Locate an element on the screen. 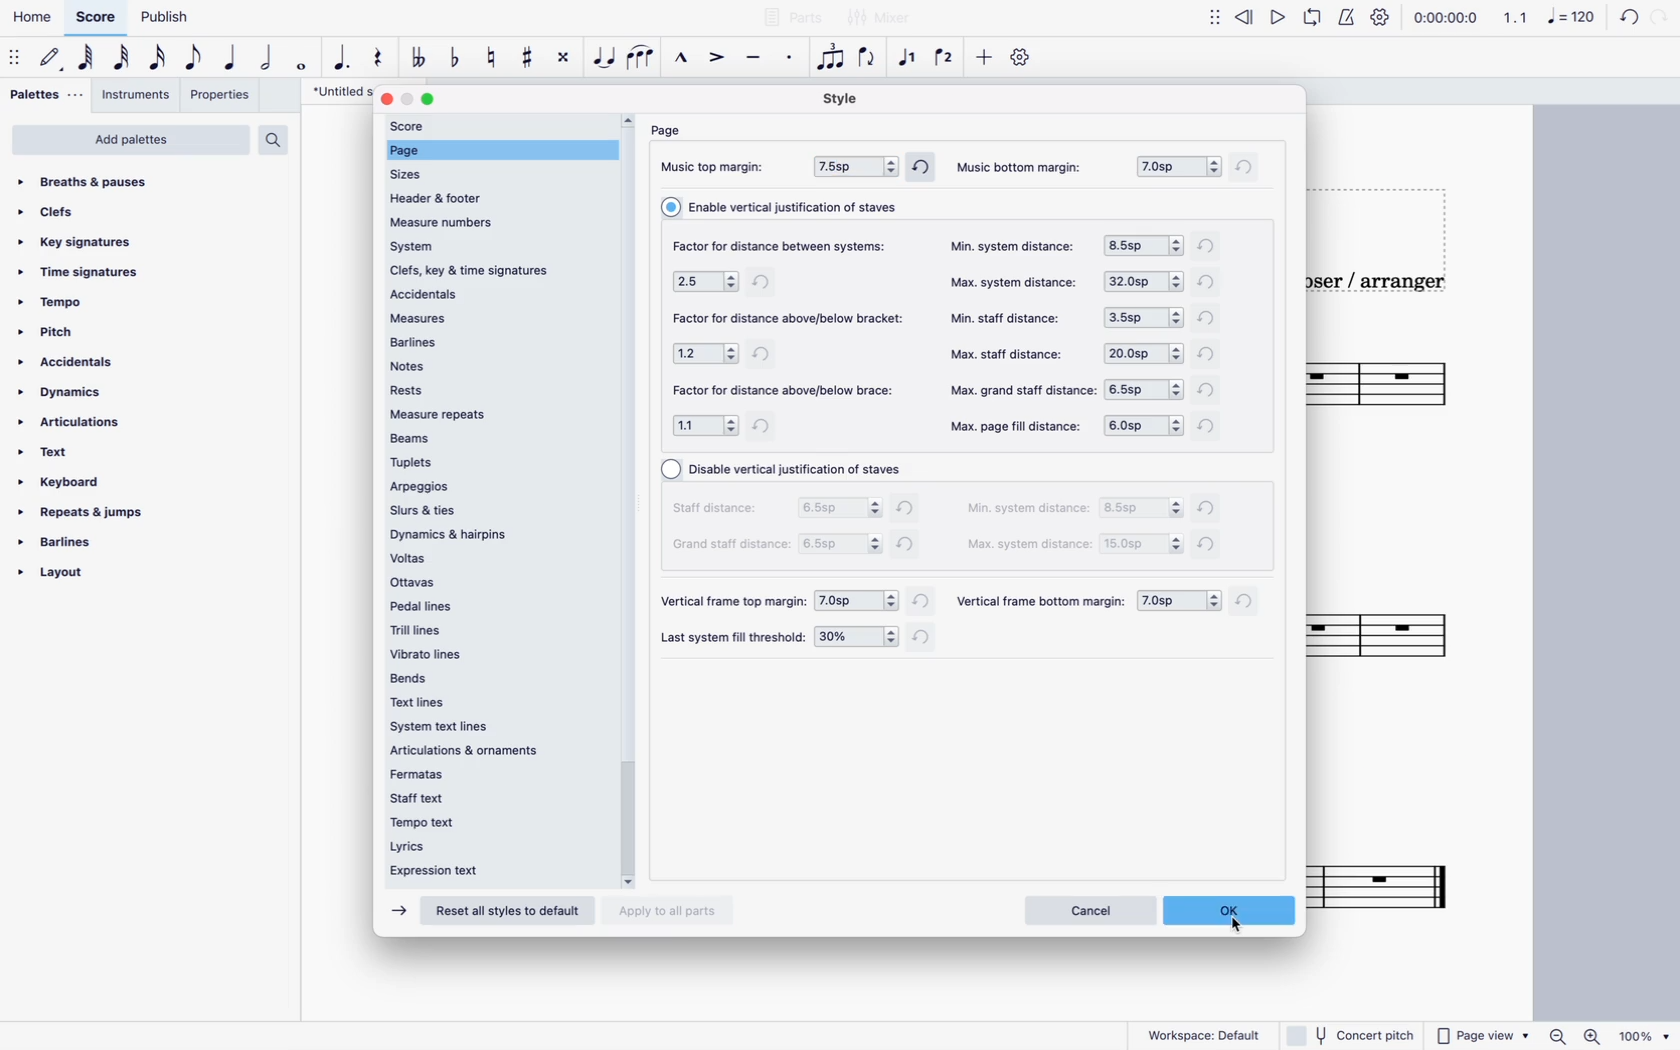 Image resolution: width=1680 pixels, height=1050 pixels. tenuto is located at coordinates (754, 60).